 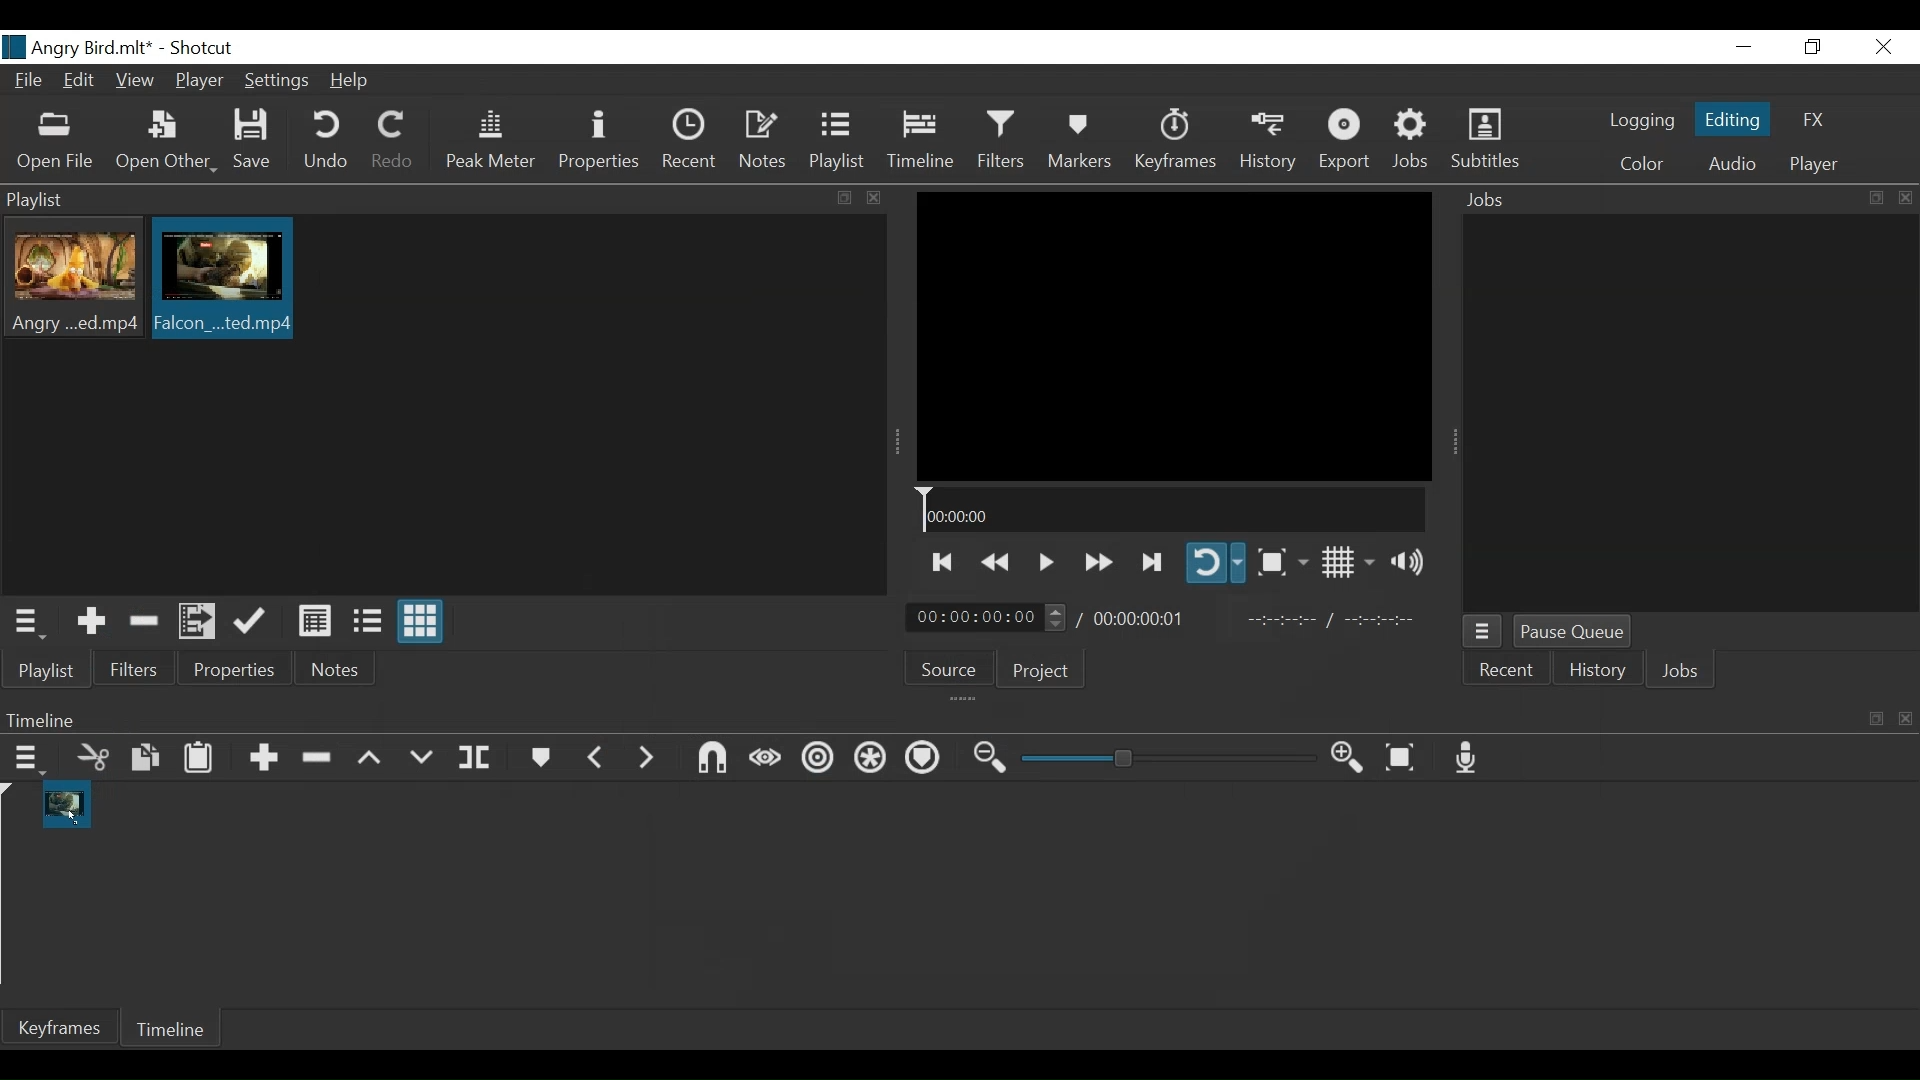 What do you see at coordinates (712, 760) in the screenshot?
I see `Snap ` at bounding box center [712, 760].